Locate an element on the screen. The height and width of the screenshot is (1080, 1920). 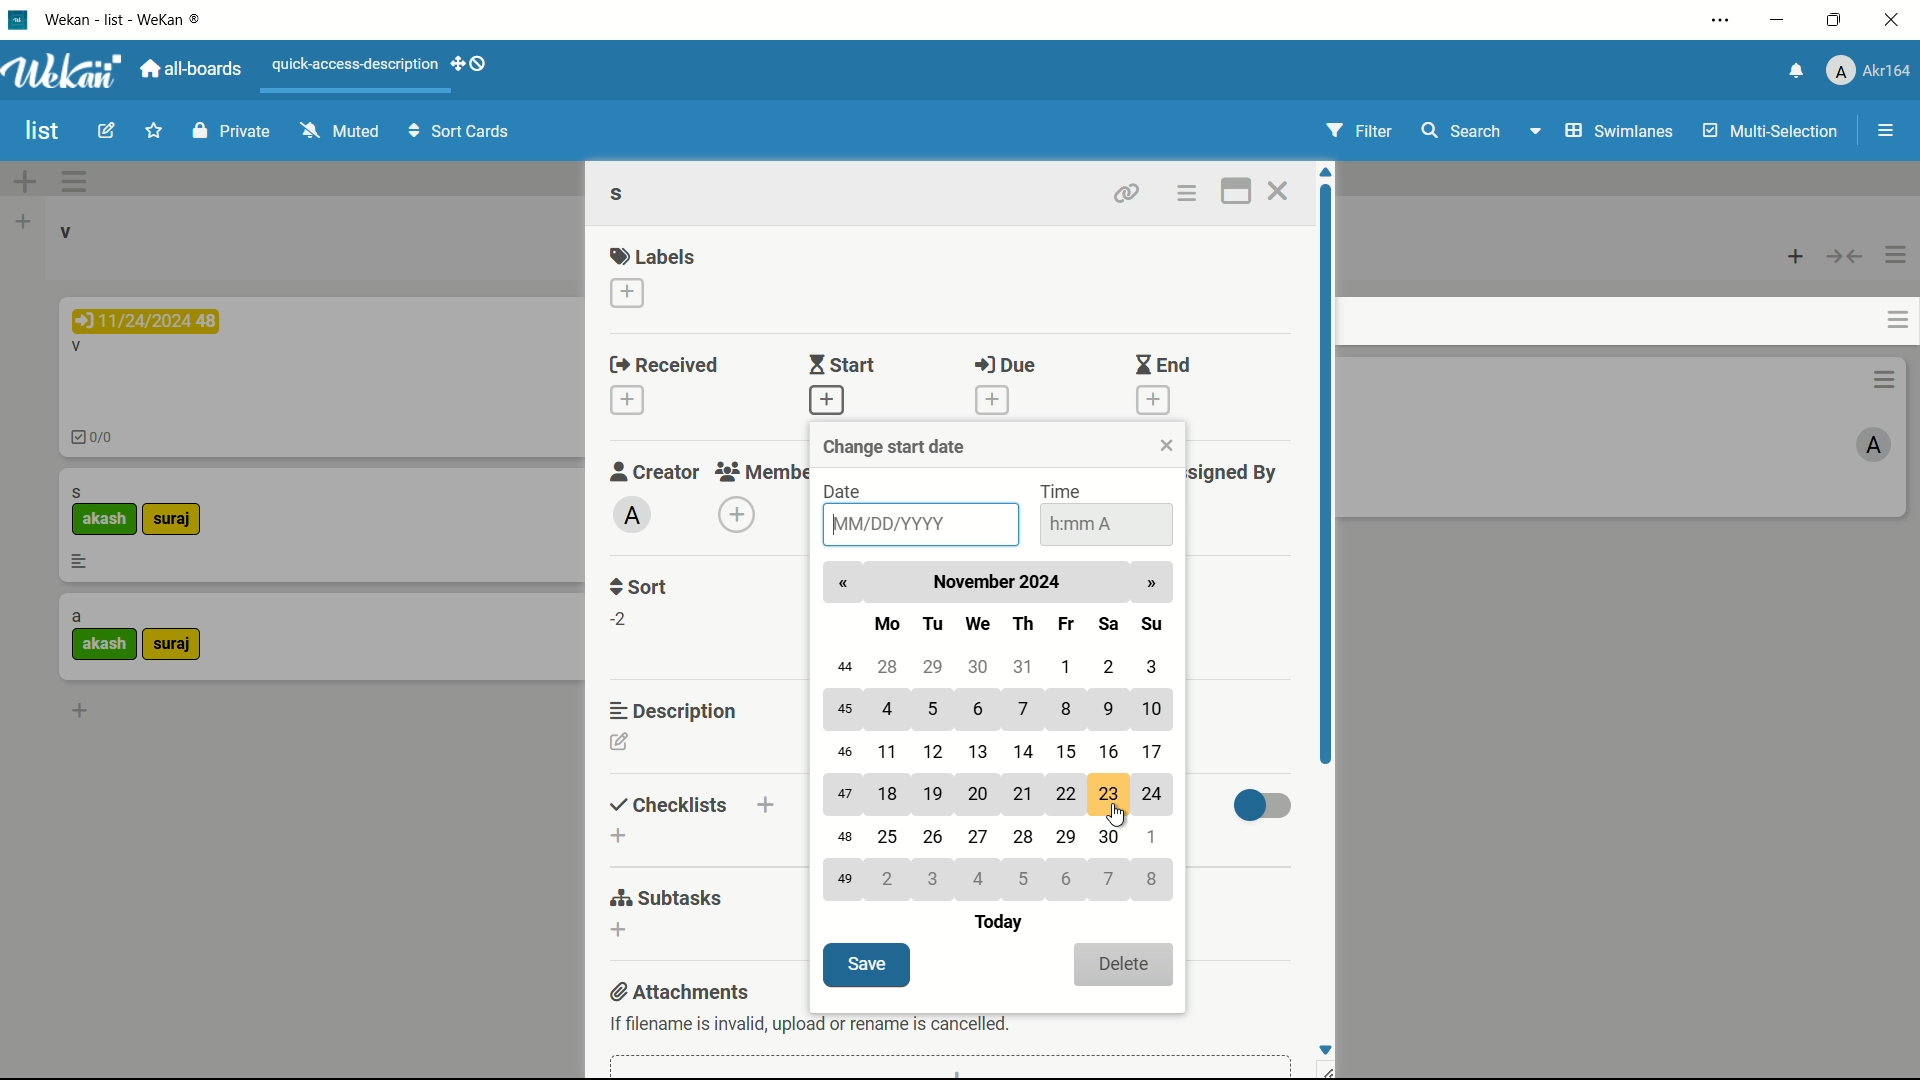
previous is located at coordinates (848, 584).